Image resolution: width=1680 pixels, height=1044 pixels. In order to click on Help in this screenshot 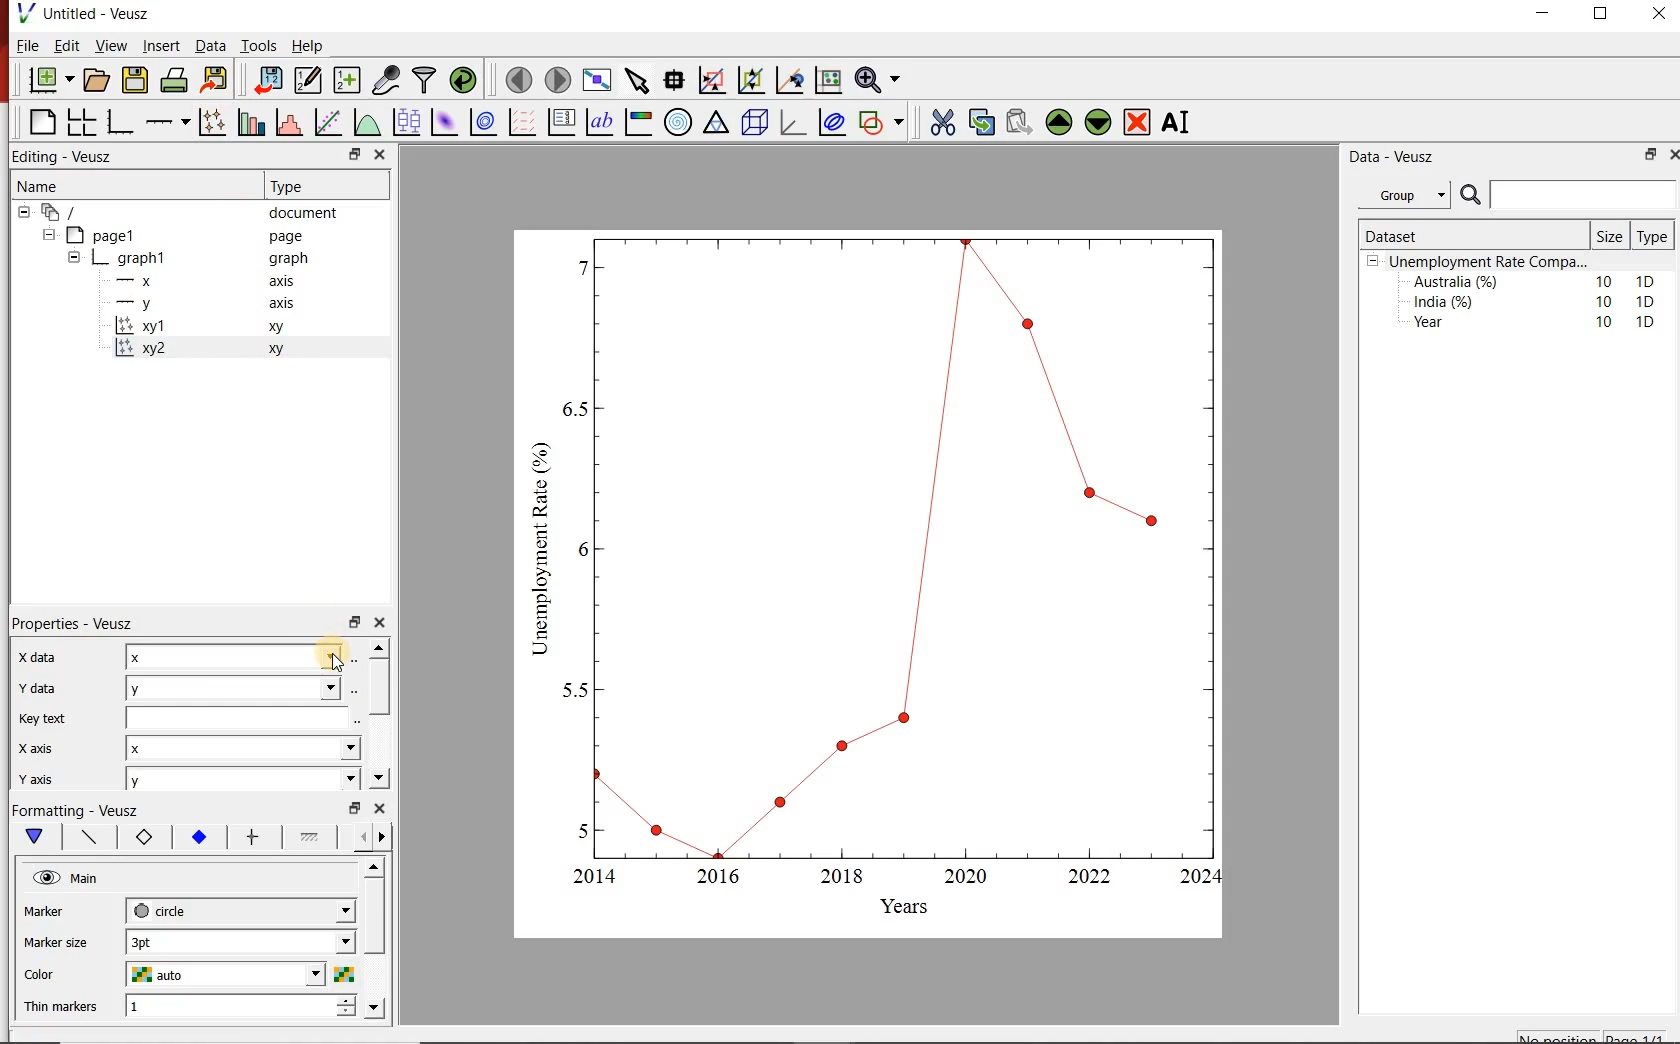, I will do `click(308, 46)`.